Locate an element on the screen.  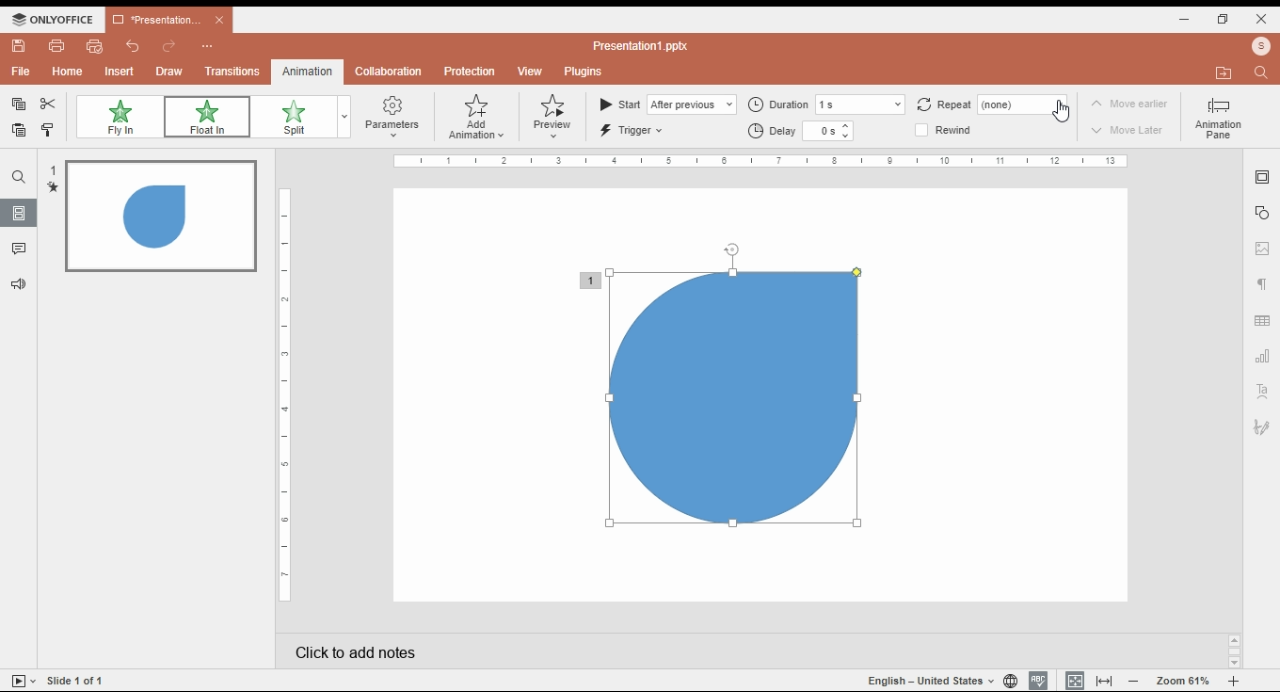
onlyoffice is located at coordinates (50, 19).